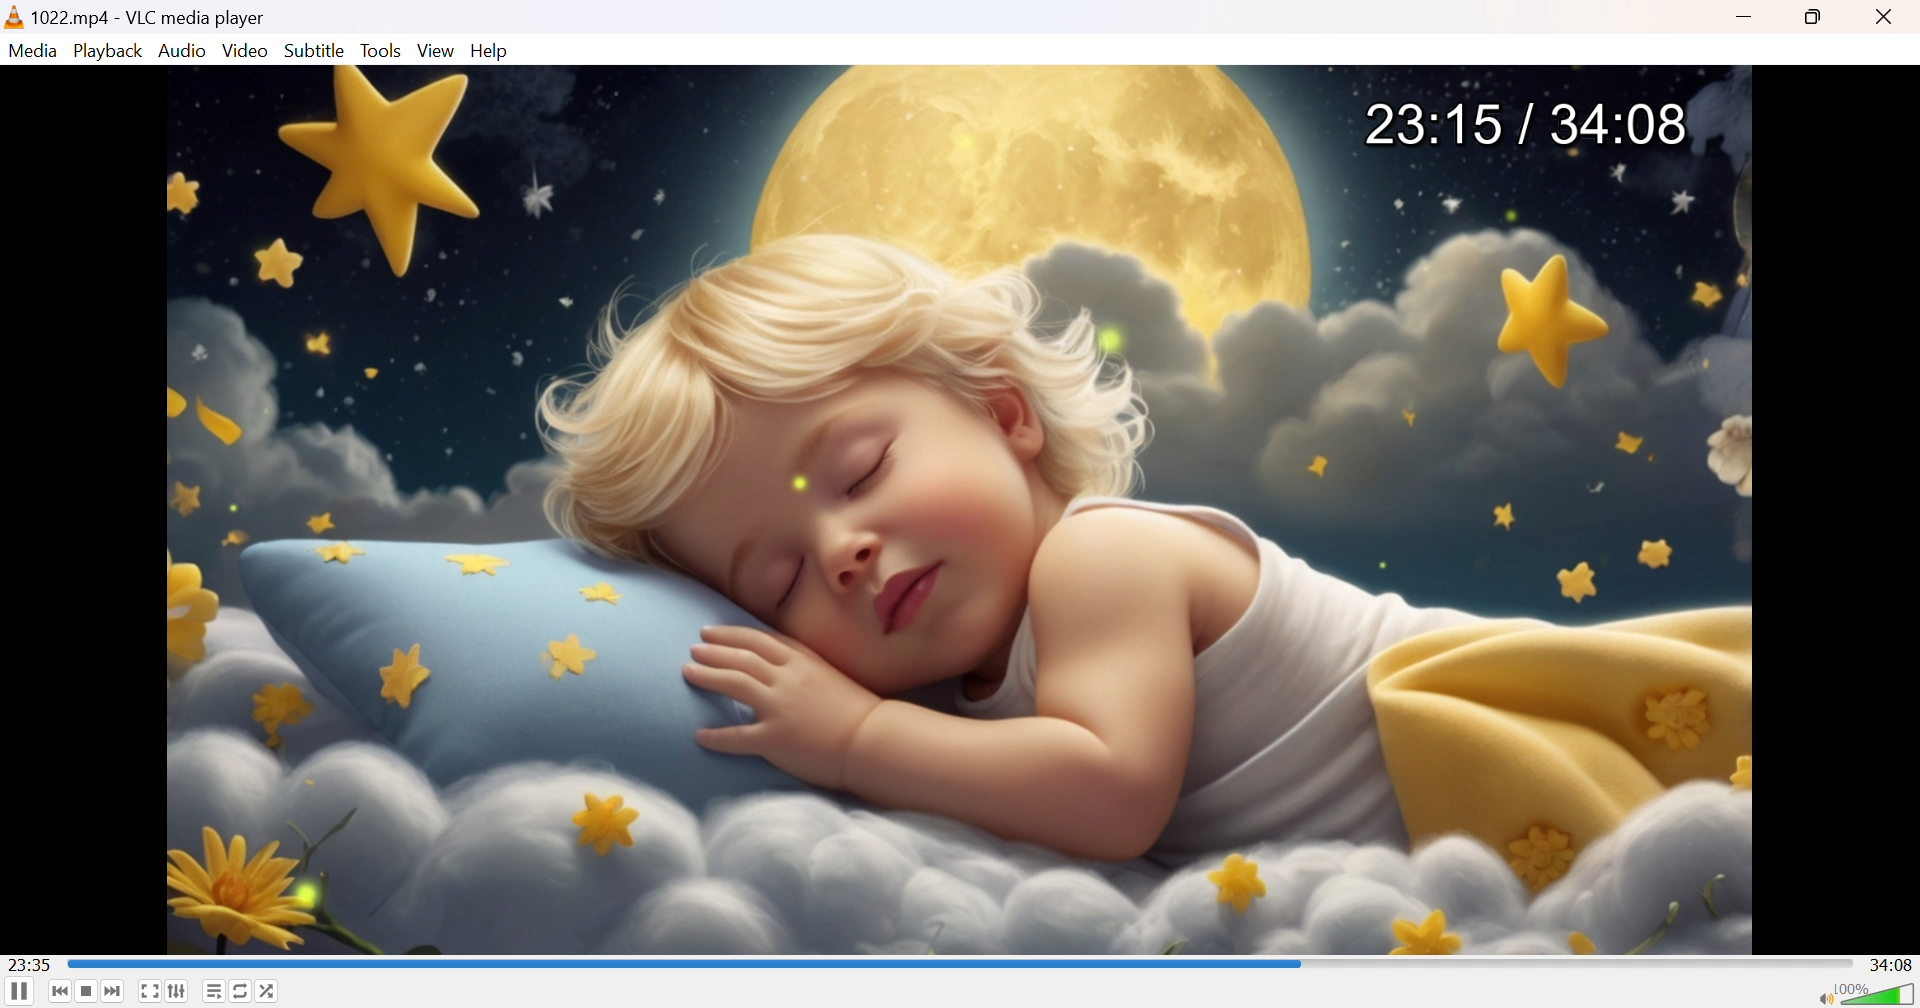 The height and width of the screenshot is (1008, 1920). What do you see at coordinates (268, 989) in the screenshot?
I see `Random` at bounding box center [268, 989].